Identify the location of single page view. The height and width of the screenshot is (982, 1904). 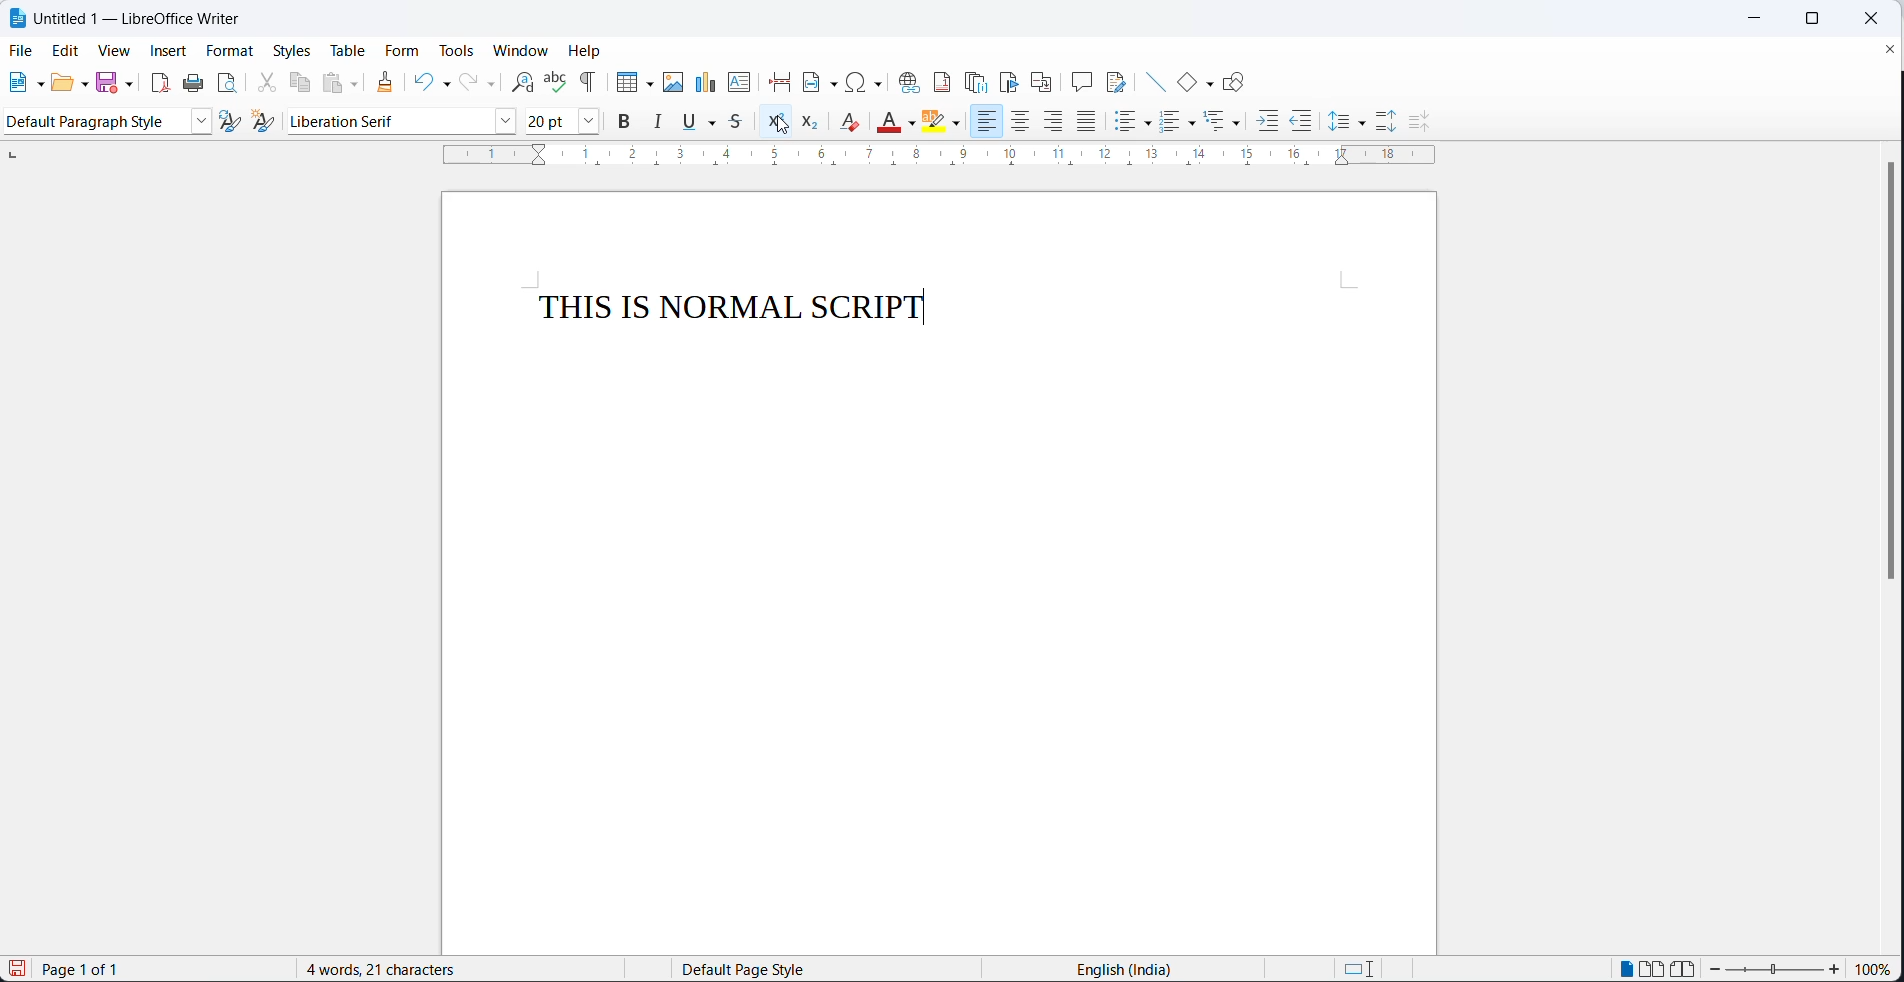
(1629, 968).